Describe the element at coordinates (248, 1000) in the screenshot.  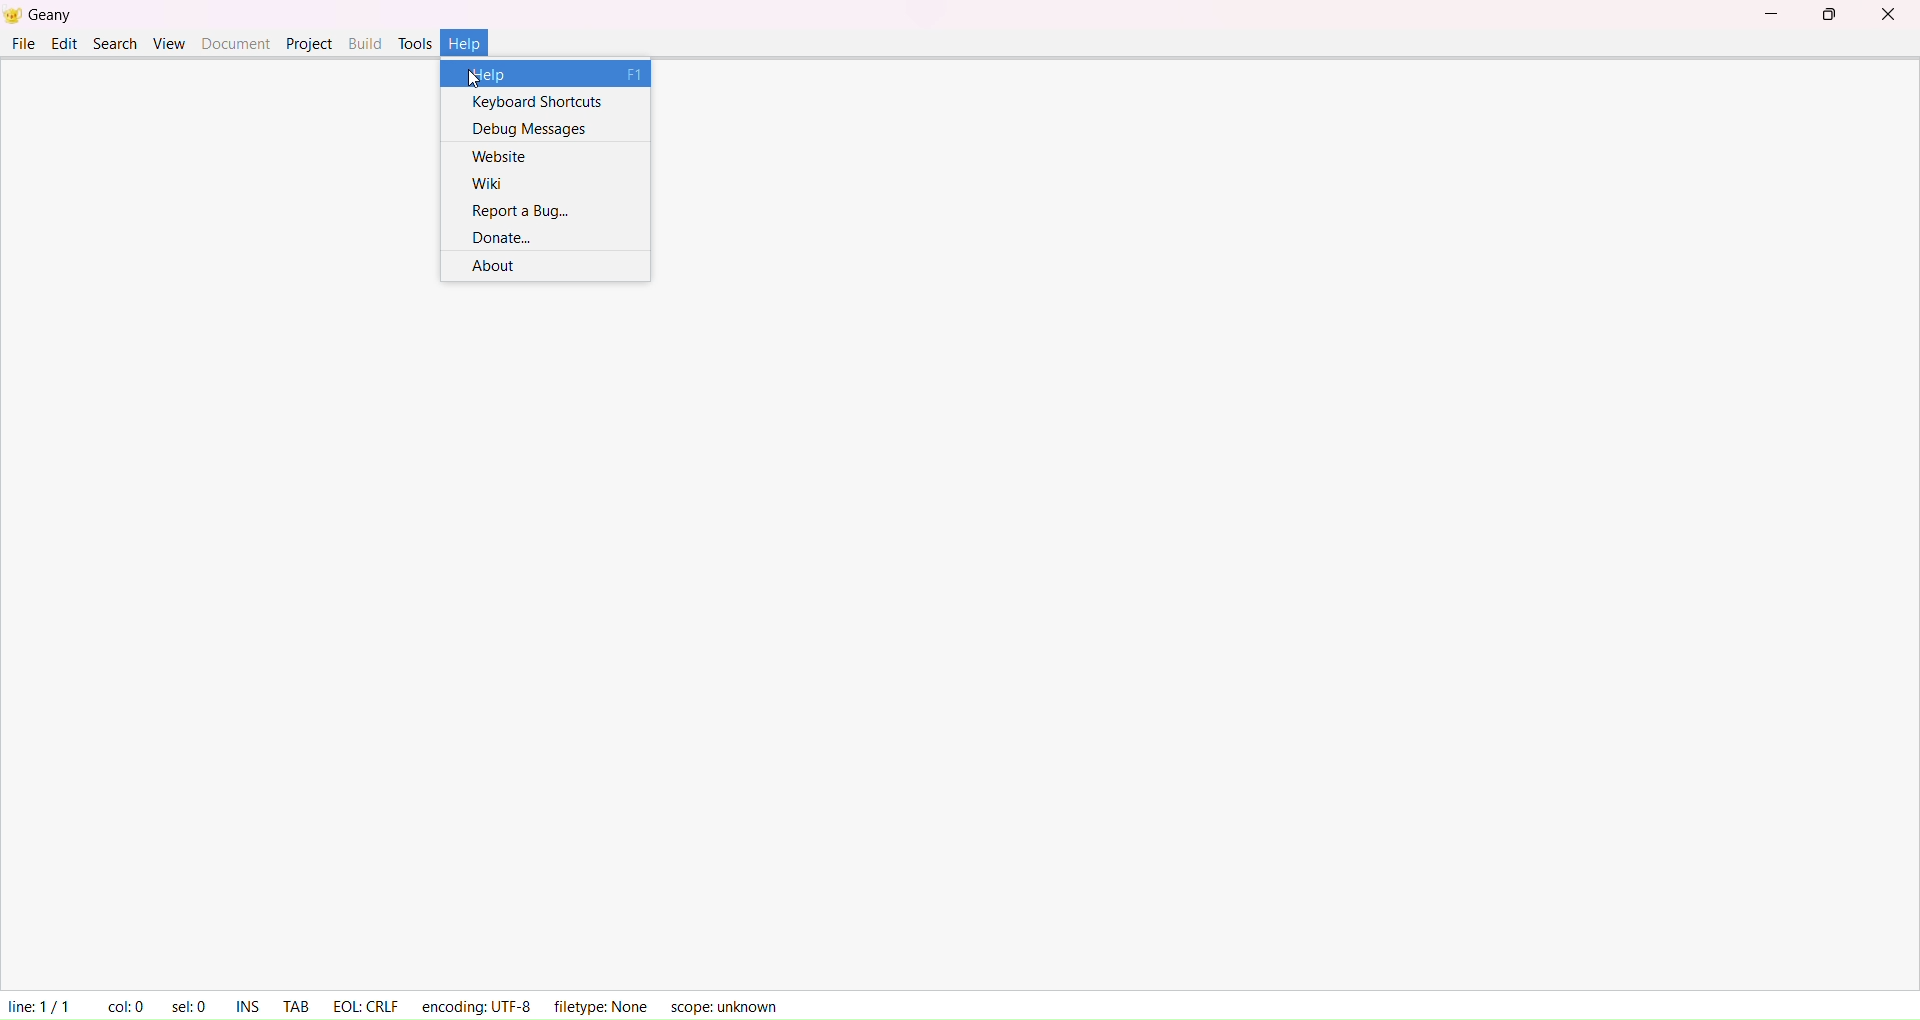
I see `ins` at that location.